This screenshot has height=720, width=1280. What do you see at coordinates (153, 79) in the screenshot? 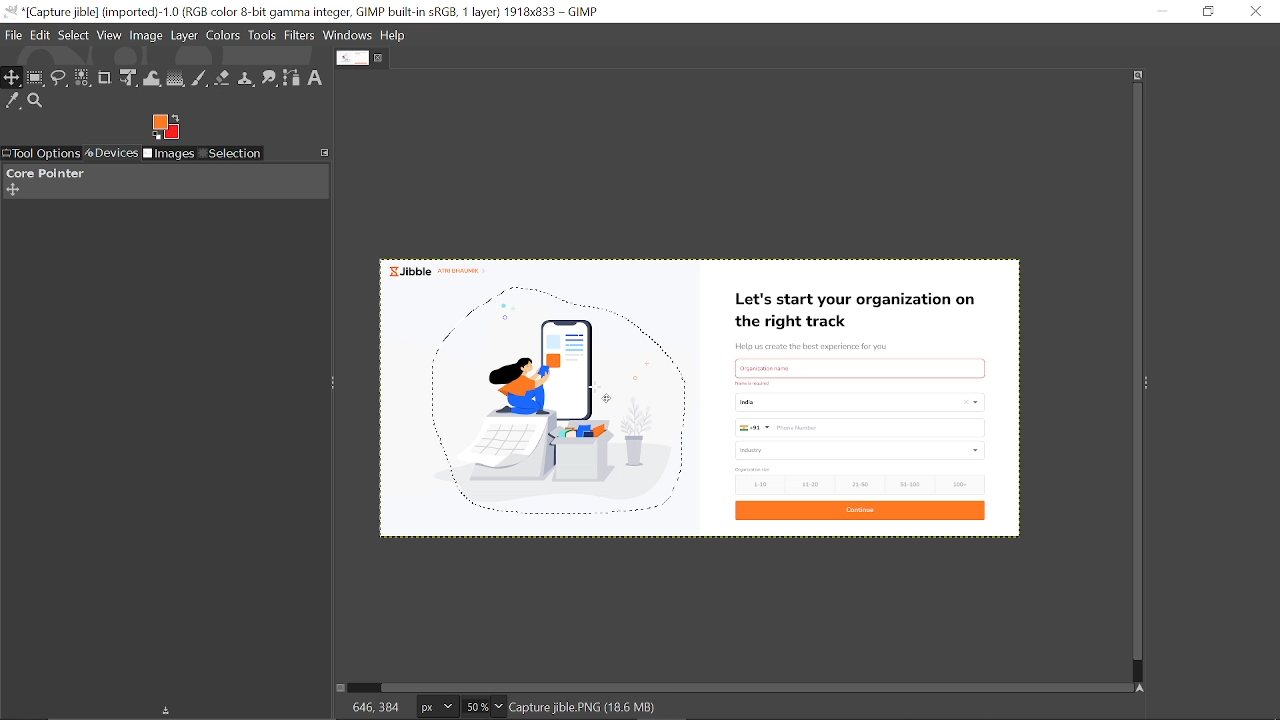
I see `Wrap text tool` at bounding box center [153, 79].